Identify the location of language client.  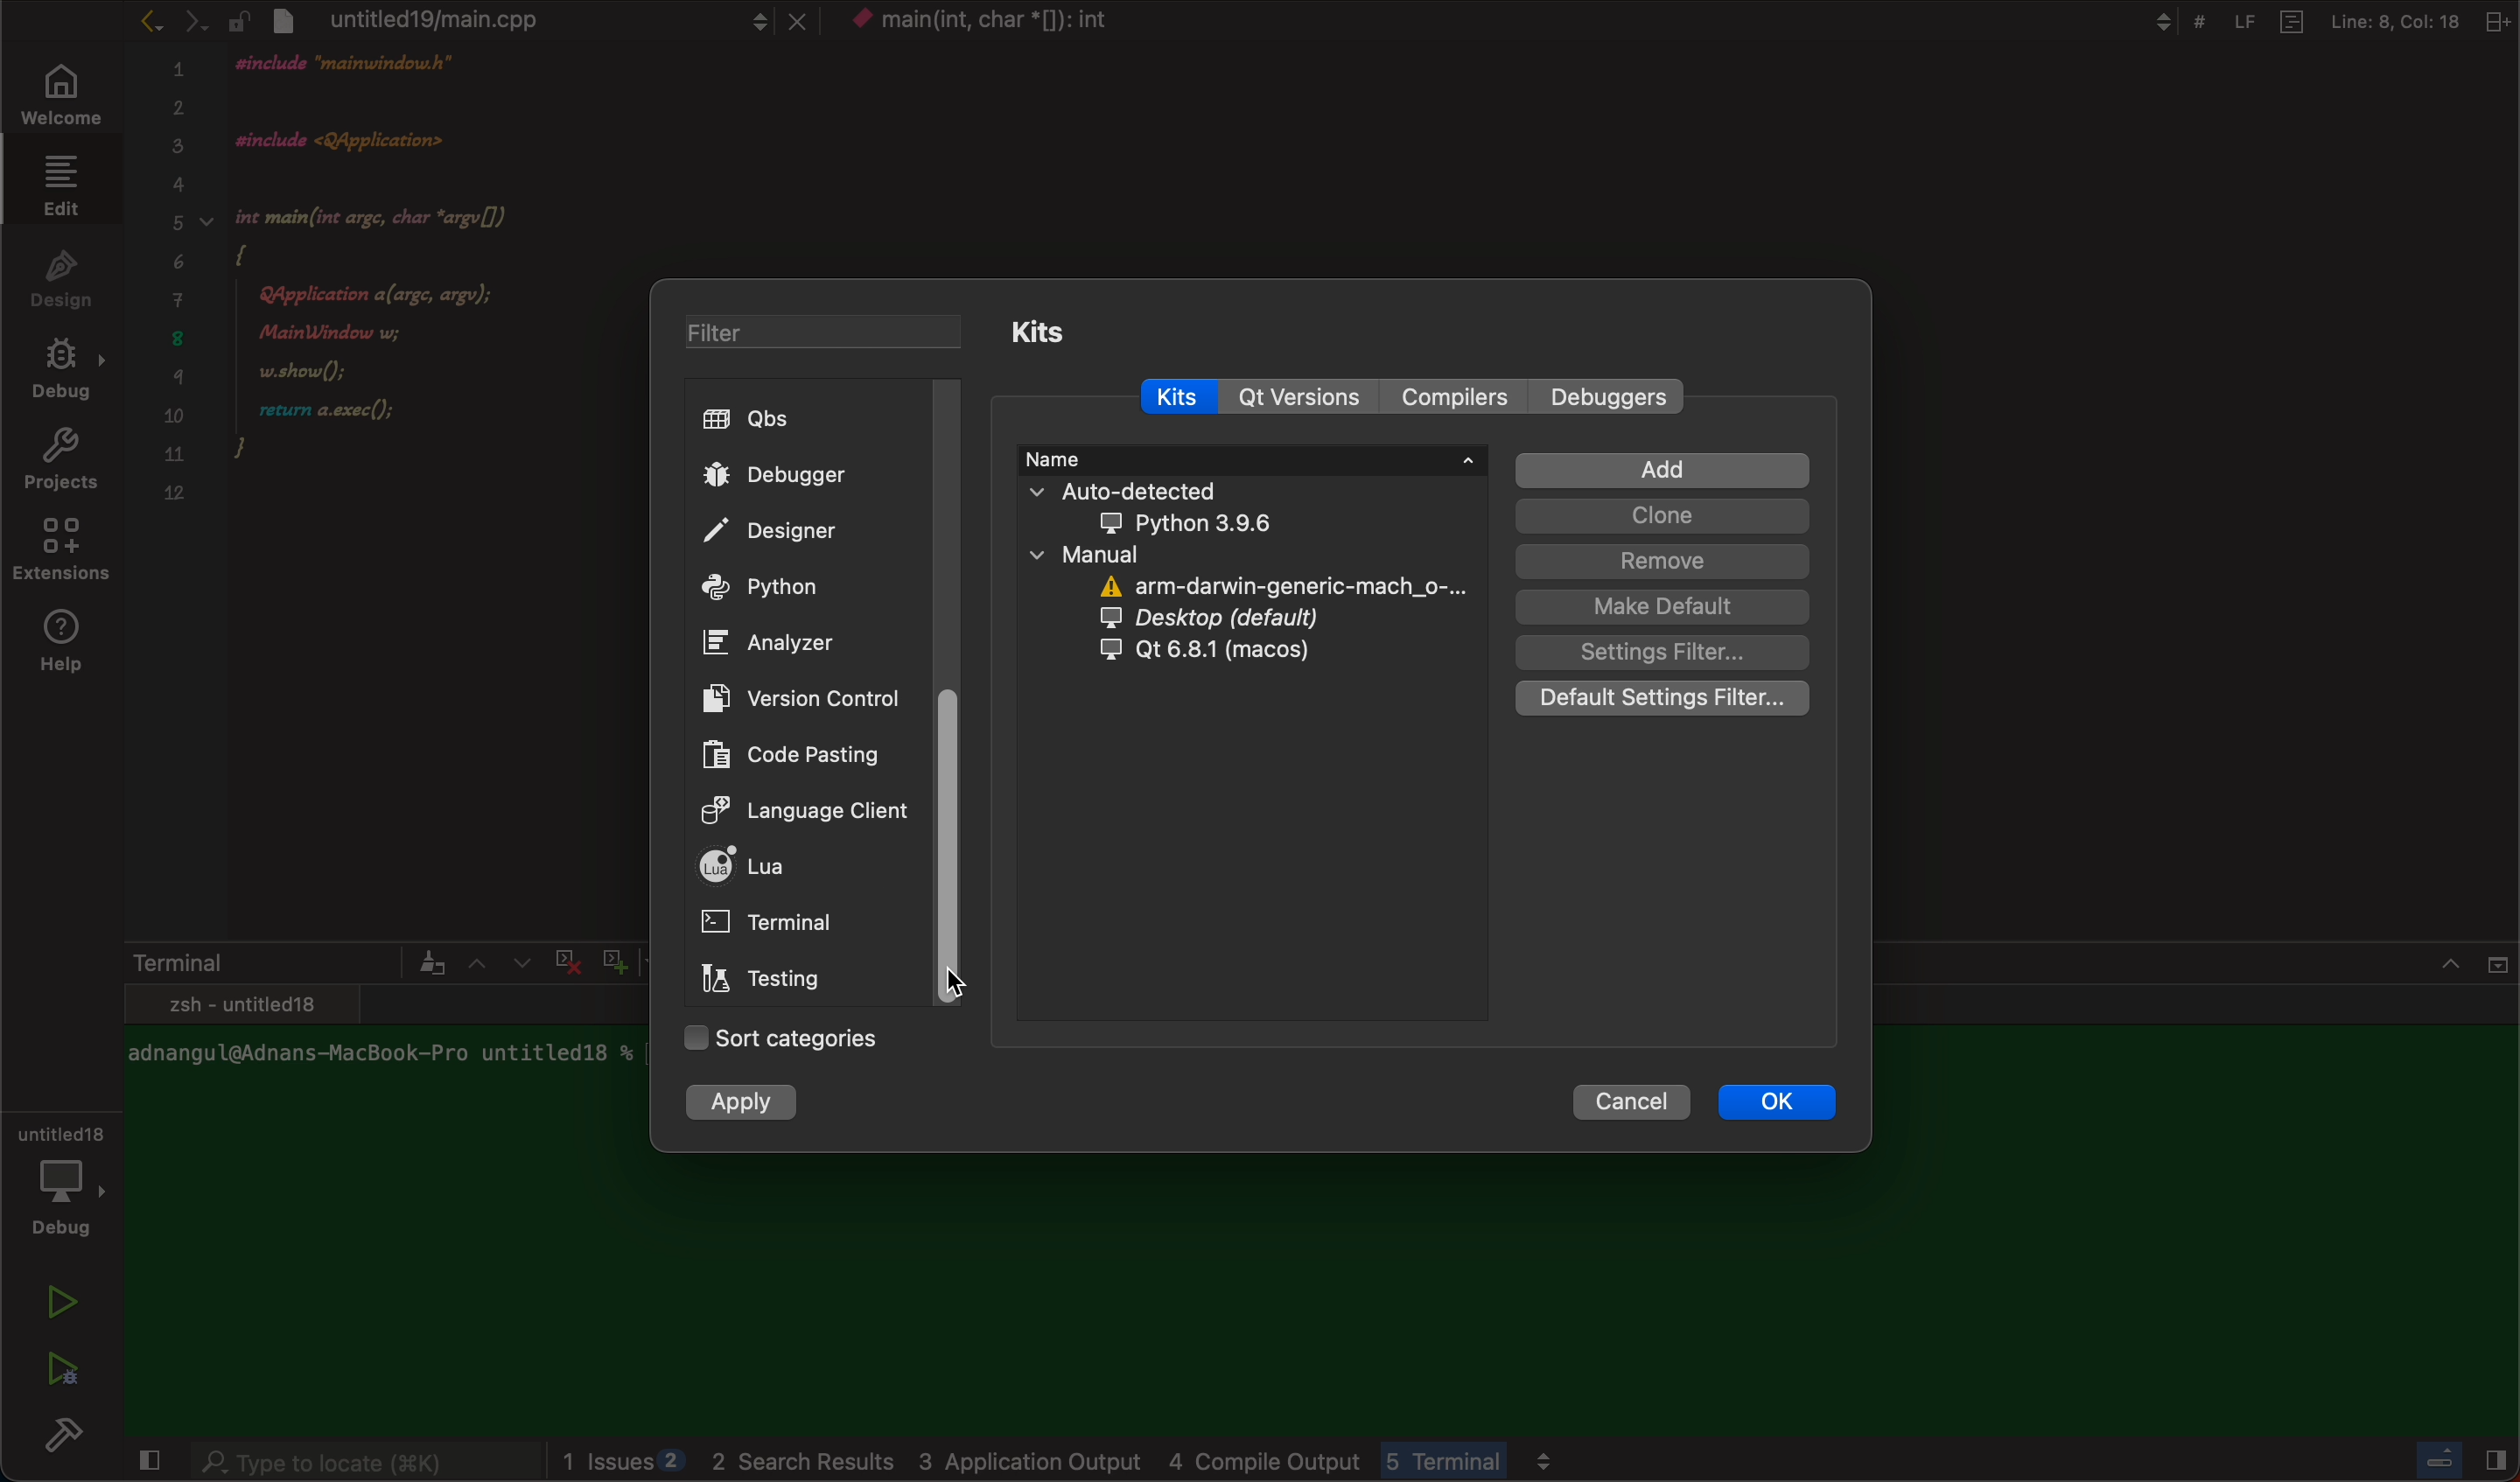
(786, 808).